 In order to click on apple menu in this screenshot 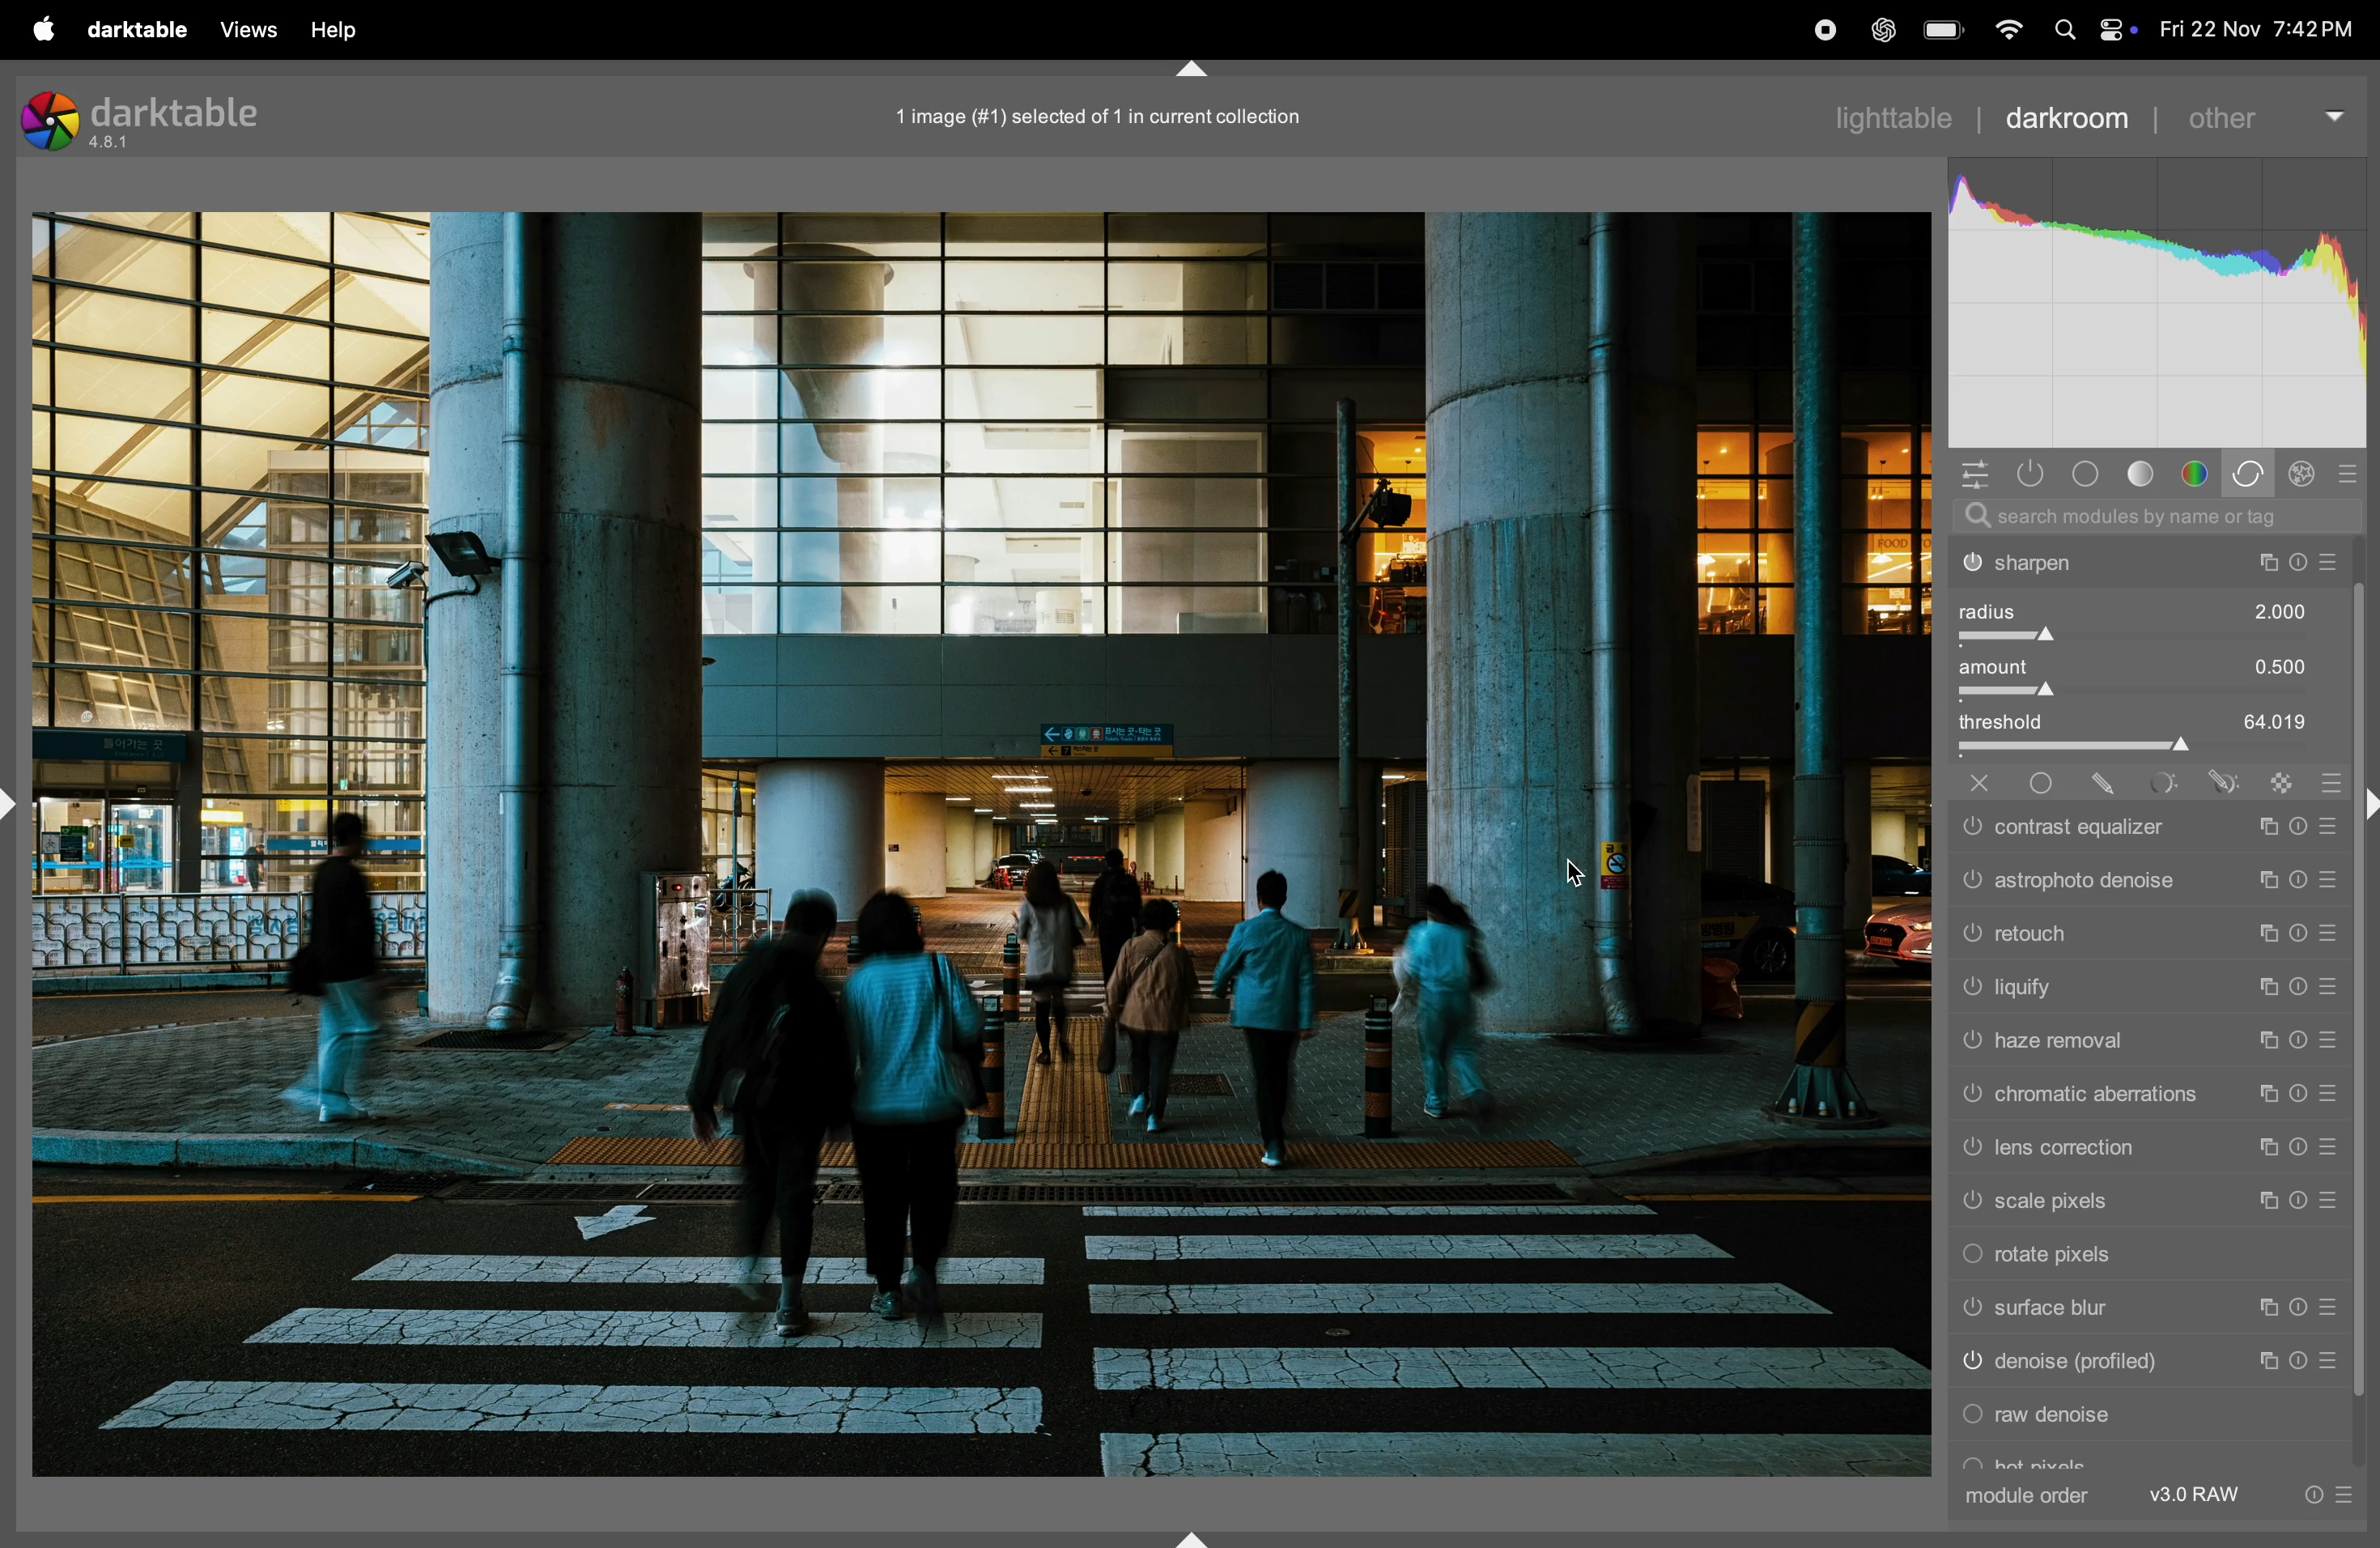, I will do `click(42, 29)`.